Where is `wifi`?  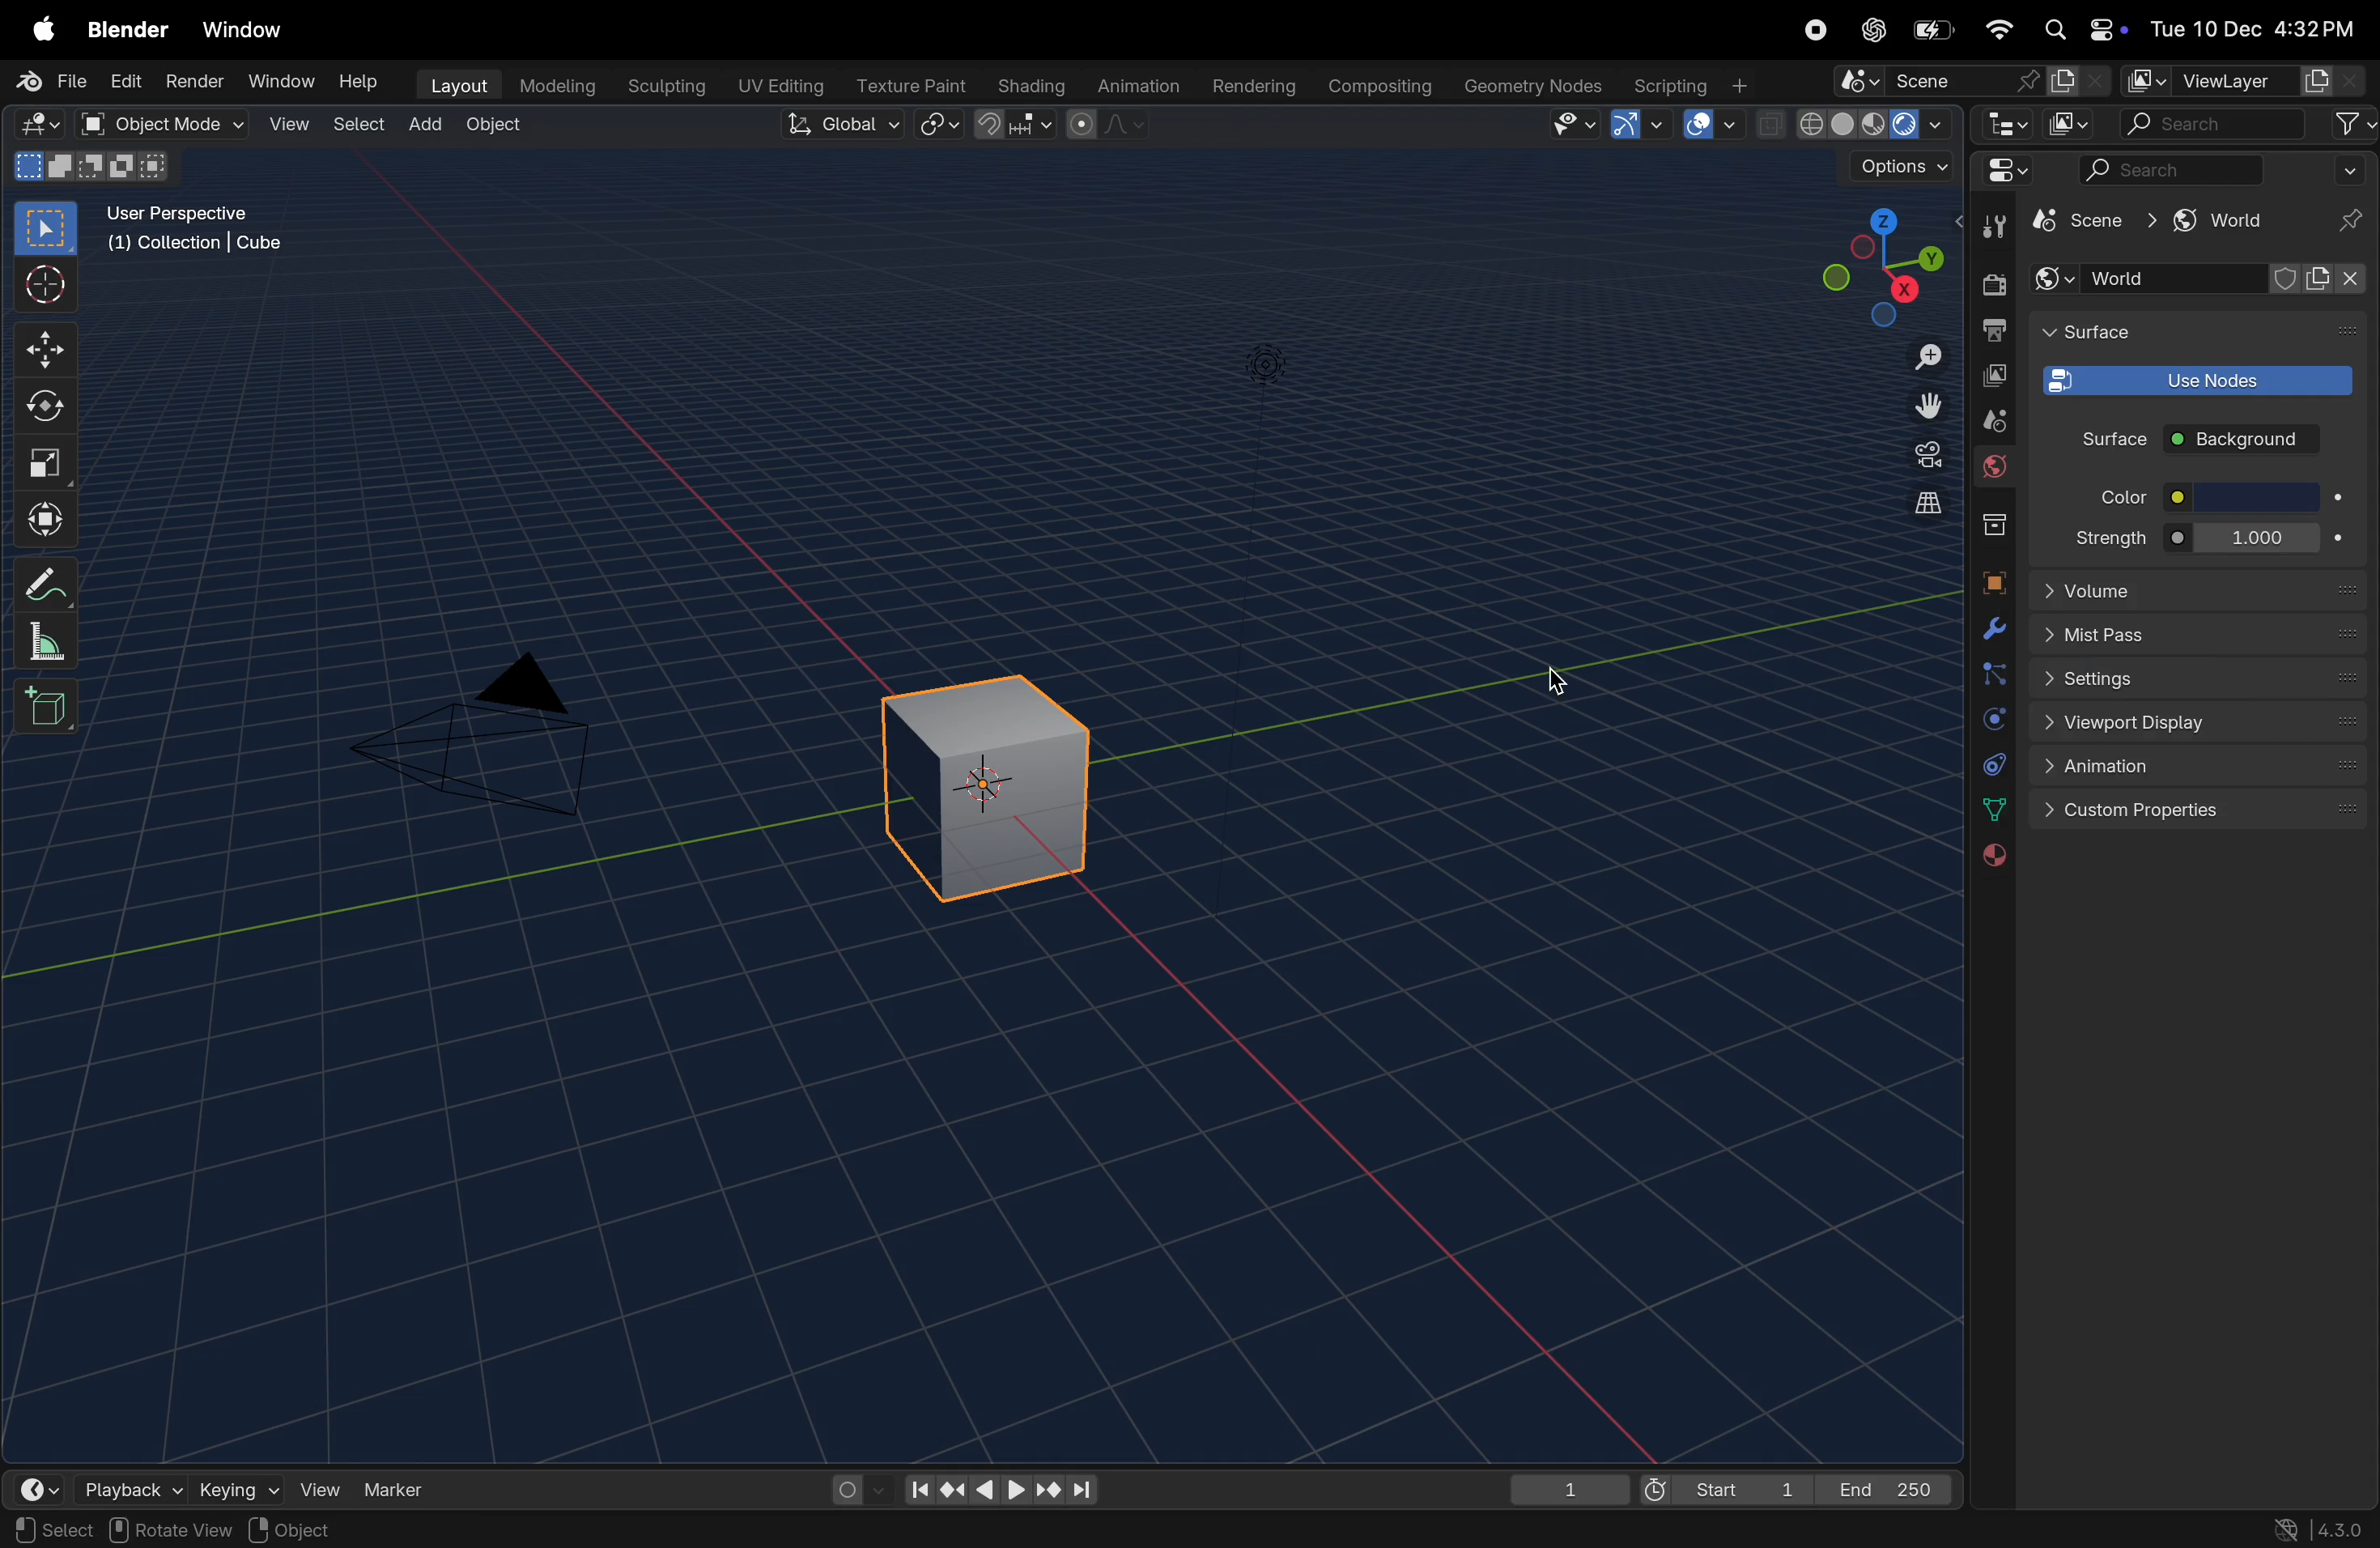
wifi is located at coordinates (1998, 29).